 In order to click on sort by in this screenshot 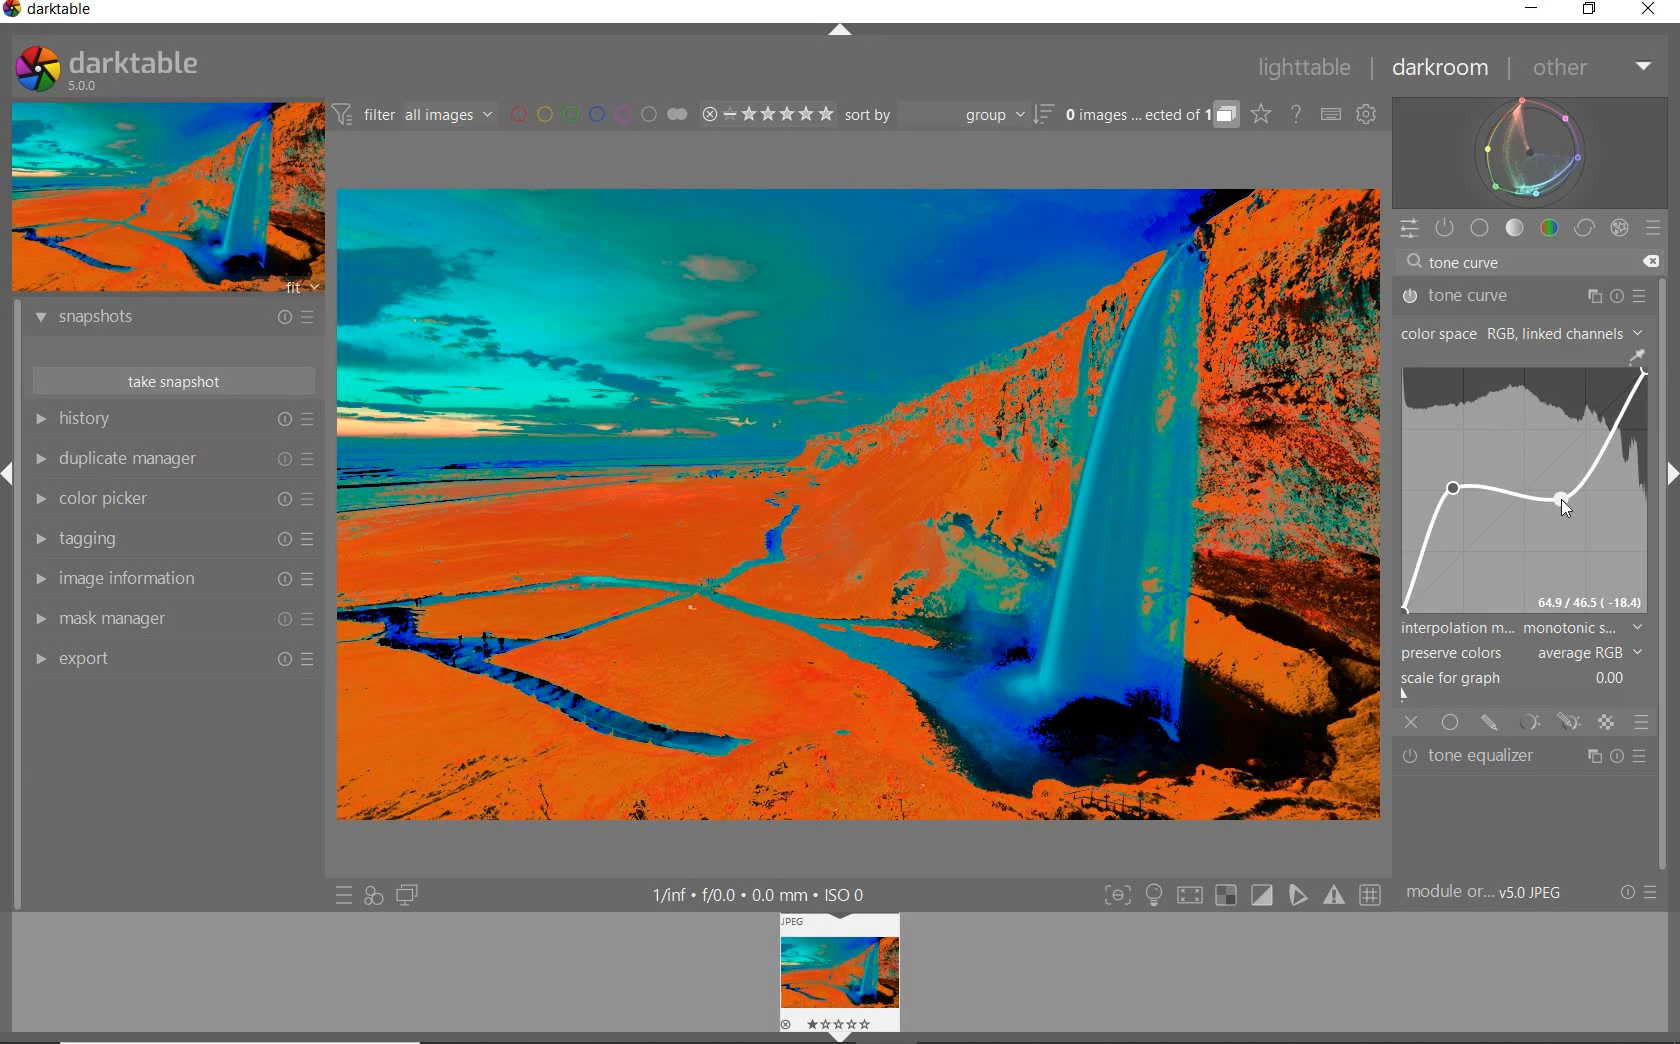, I will do `click(949, 114)`.